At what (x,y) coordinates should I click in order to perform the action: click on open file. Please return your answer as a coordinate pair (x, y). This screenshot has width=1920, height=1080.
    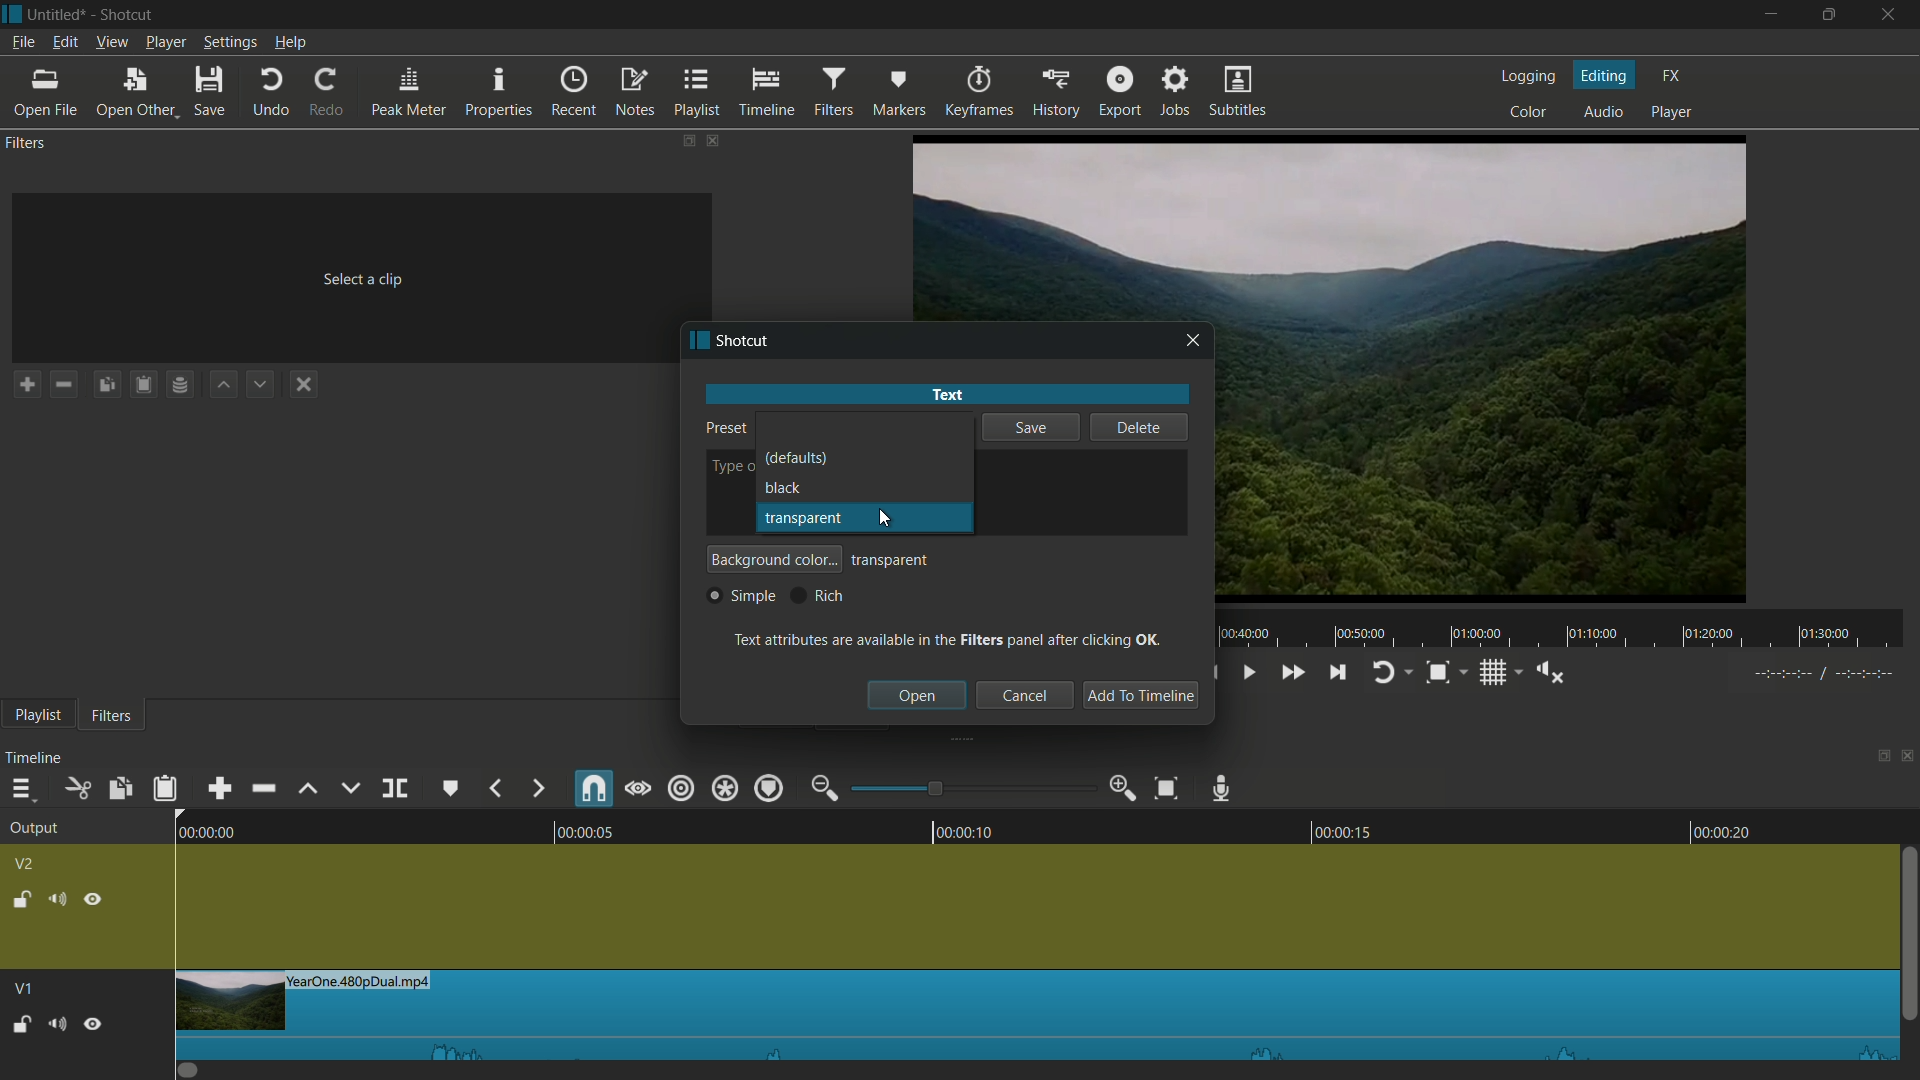
    Looking at the image, I should click on (44, 94).